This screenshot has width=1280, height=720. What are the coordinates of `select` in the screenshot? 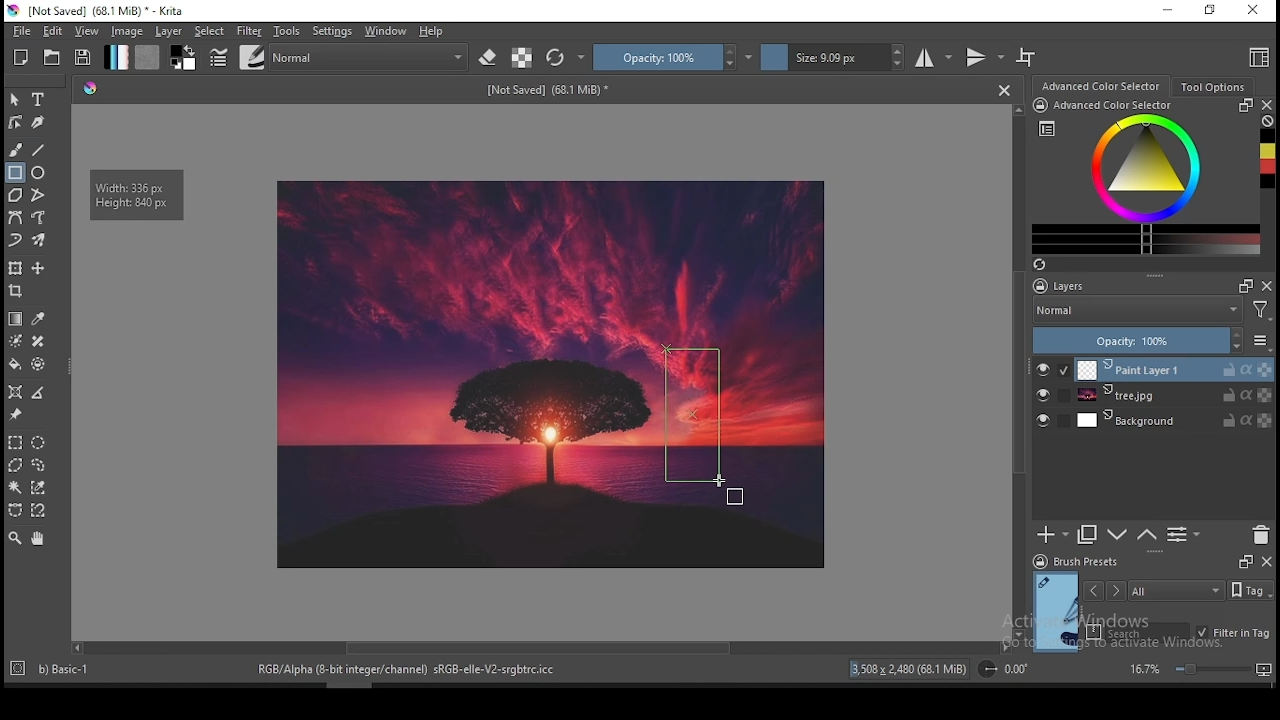 It's located at (211, 31).